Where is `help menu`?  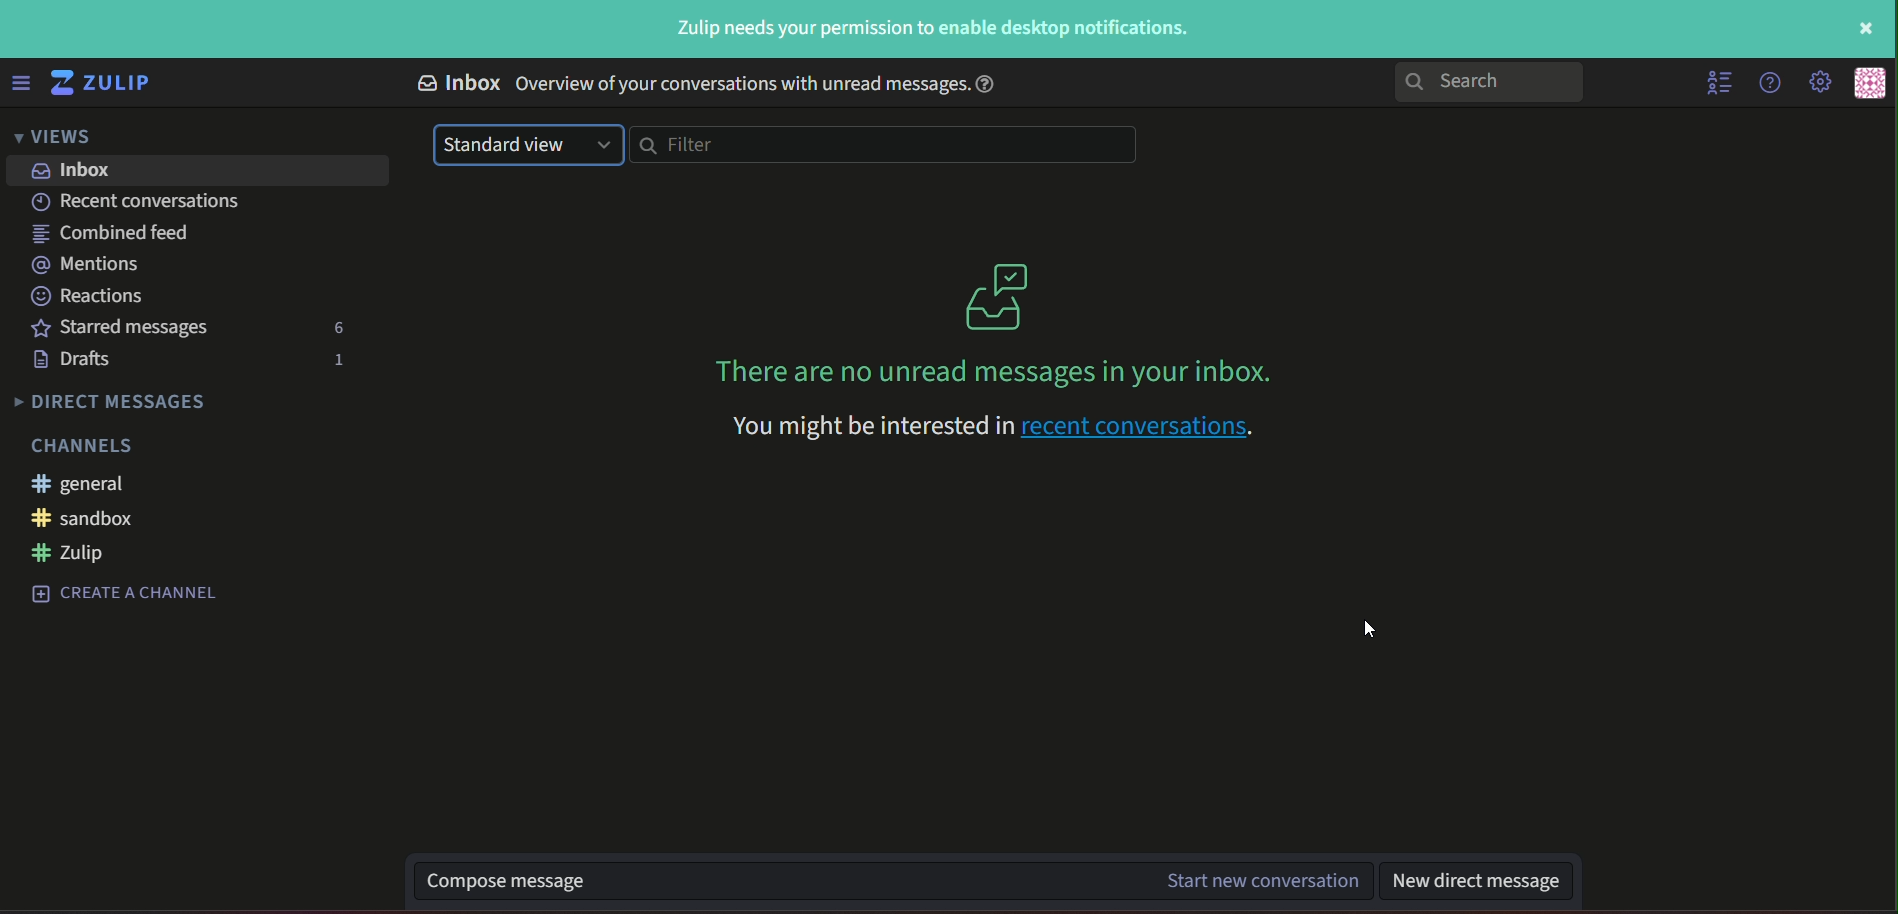
help menu is located at coordinates (1772, 82).